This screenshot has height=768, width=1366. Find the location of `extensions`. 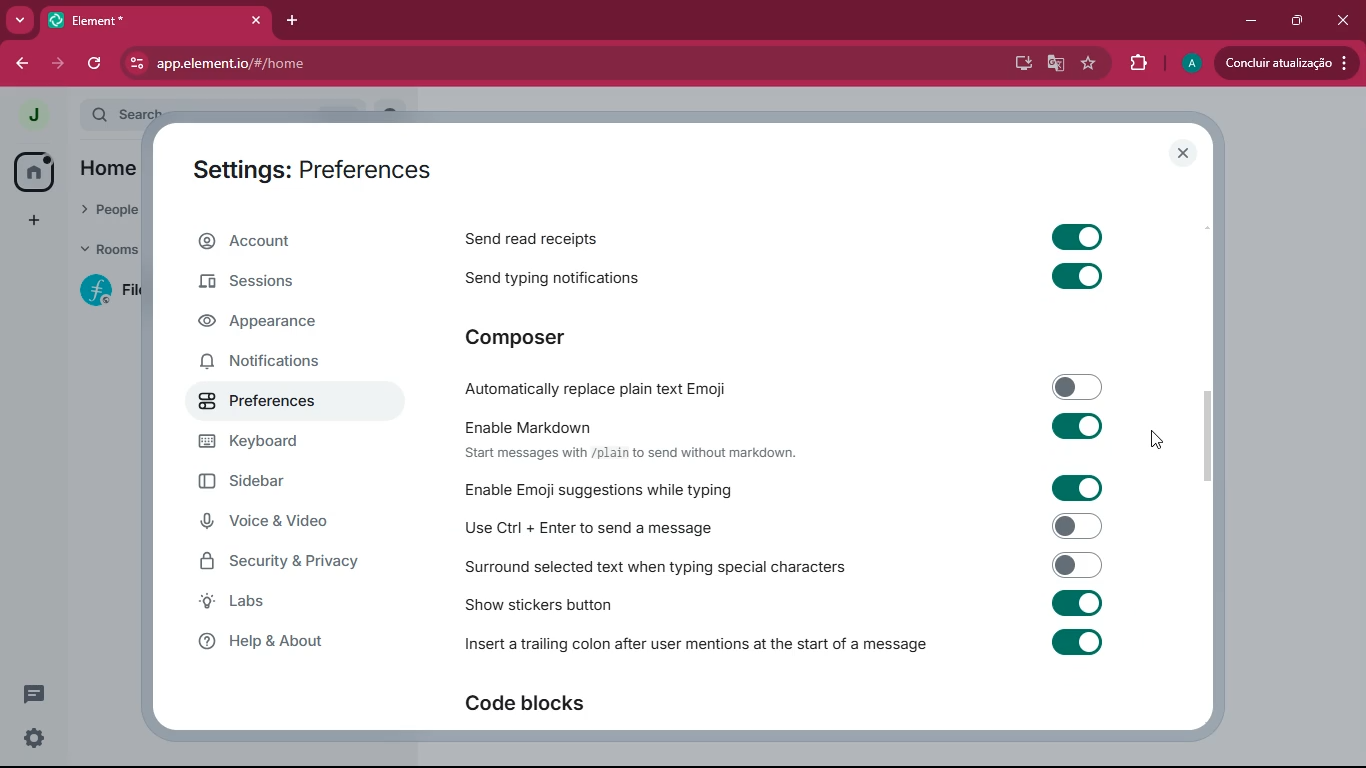

extensions is located at coordinates (1137, 63).